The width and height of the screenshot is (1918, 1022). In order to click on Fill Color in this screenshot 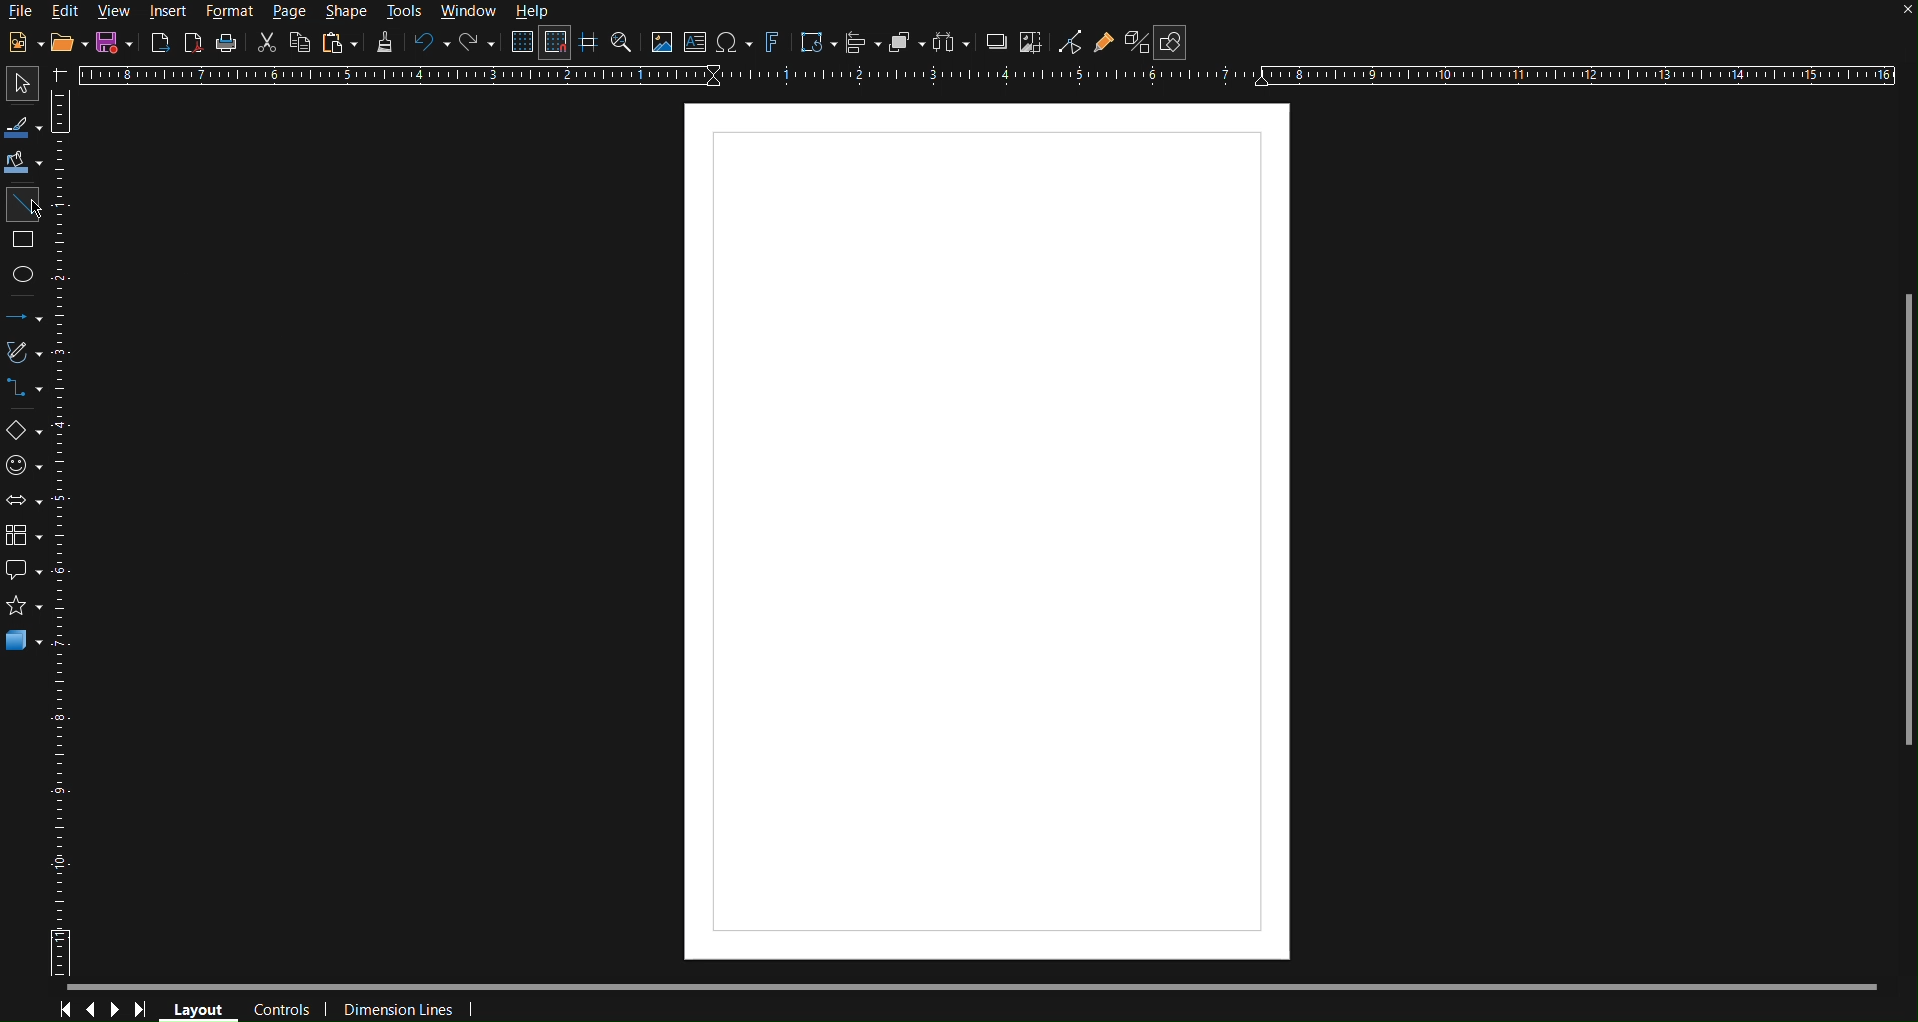, I will do `click(25, 163)`.